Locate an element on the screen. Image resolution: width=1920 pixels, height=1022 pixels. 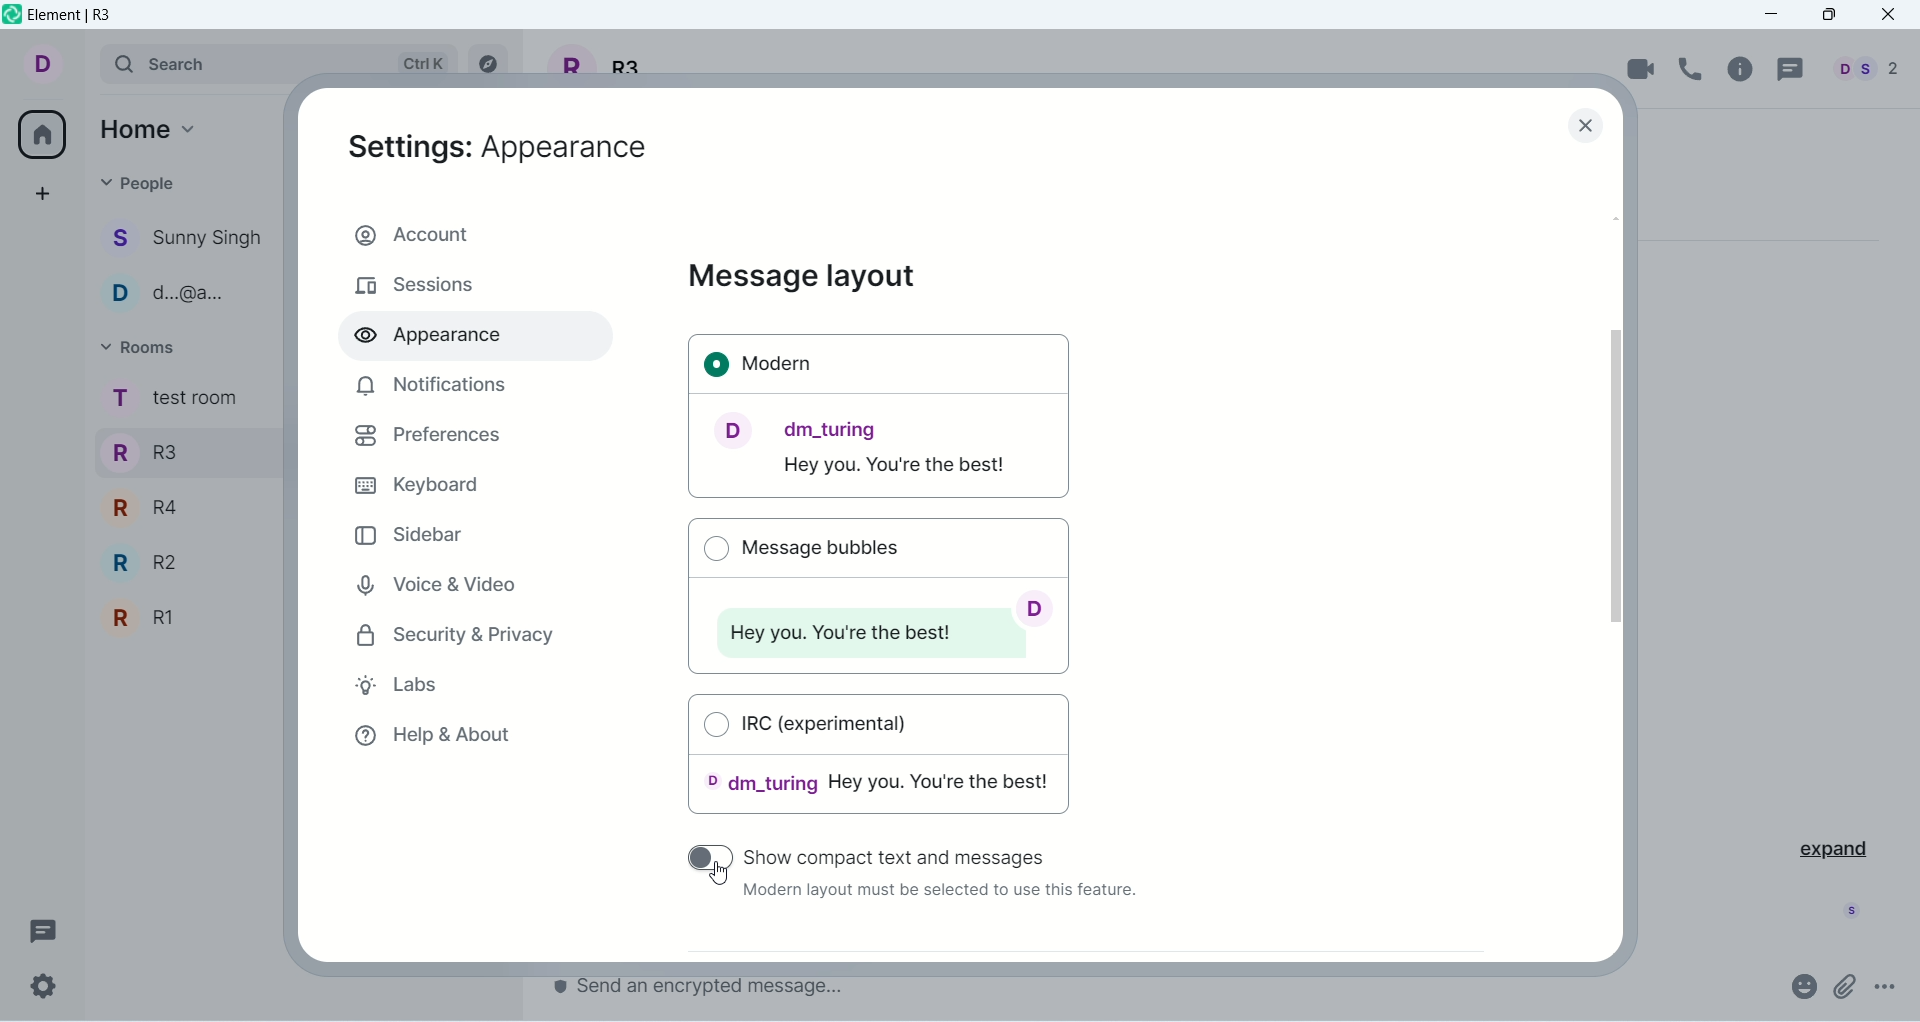
sidebar is located at coordinates (412, 534).